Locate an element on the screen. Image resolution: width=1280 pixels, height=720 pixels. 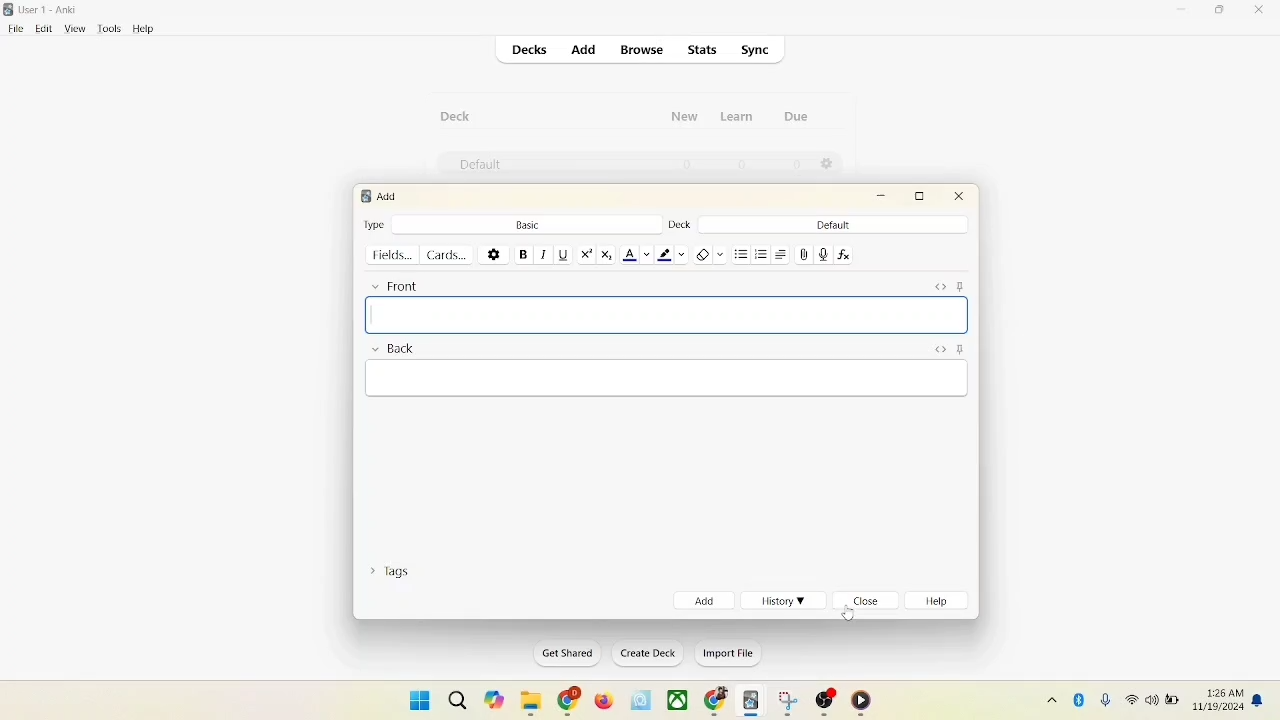
cursor is located at coordinates (848, 611).